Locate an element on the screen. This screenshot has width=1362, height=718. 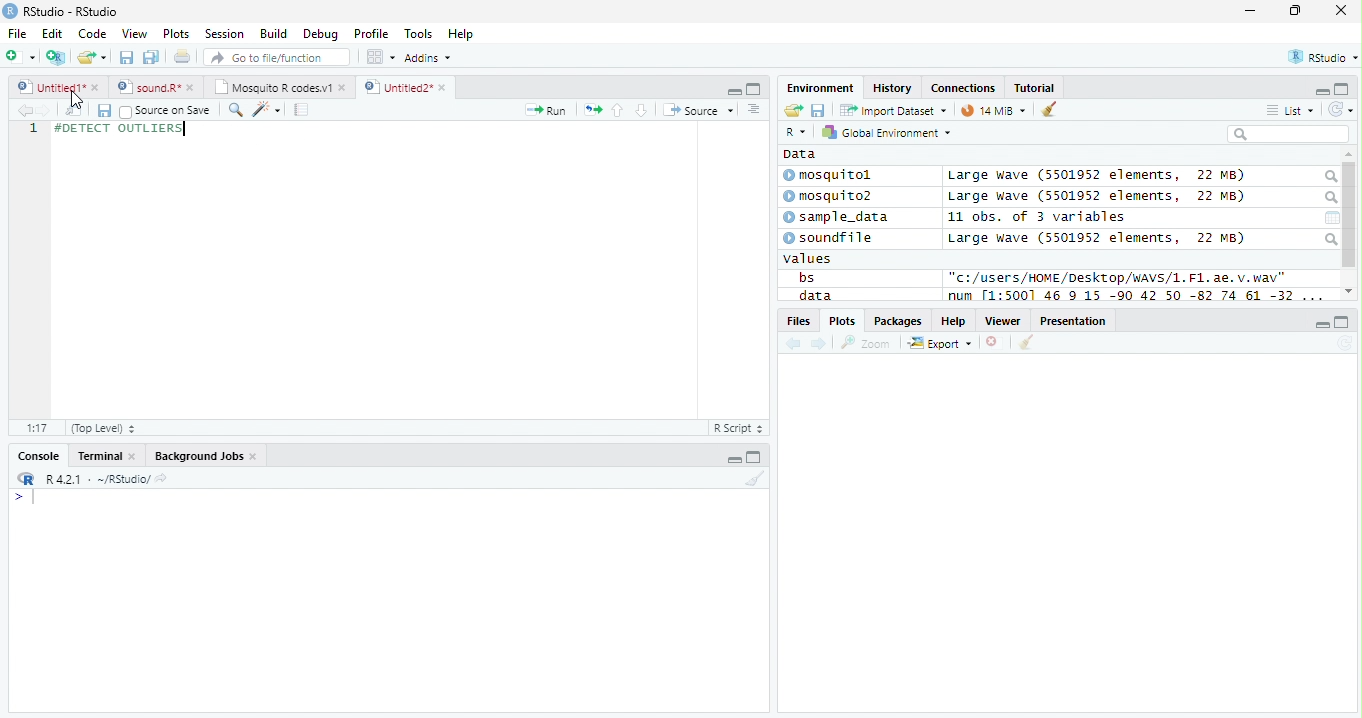
minimize is located at coordinates (1252, 10).